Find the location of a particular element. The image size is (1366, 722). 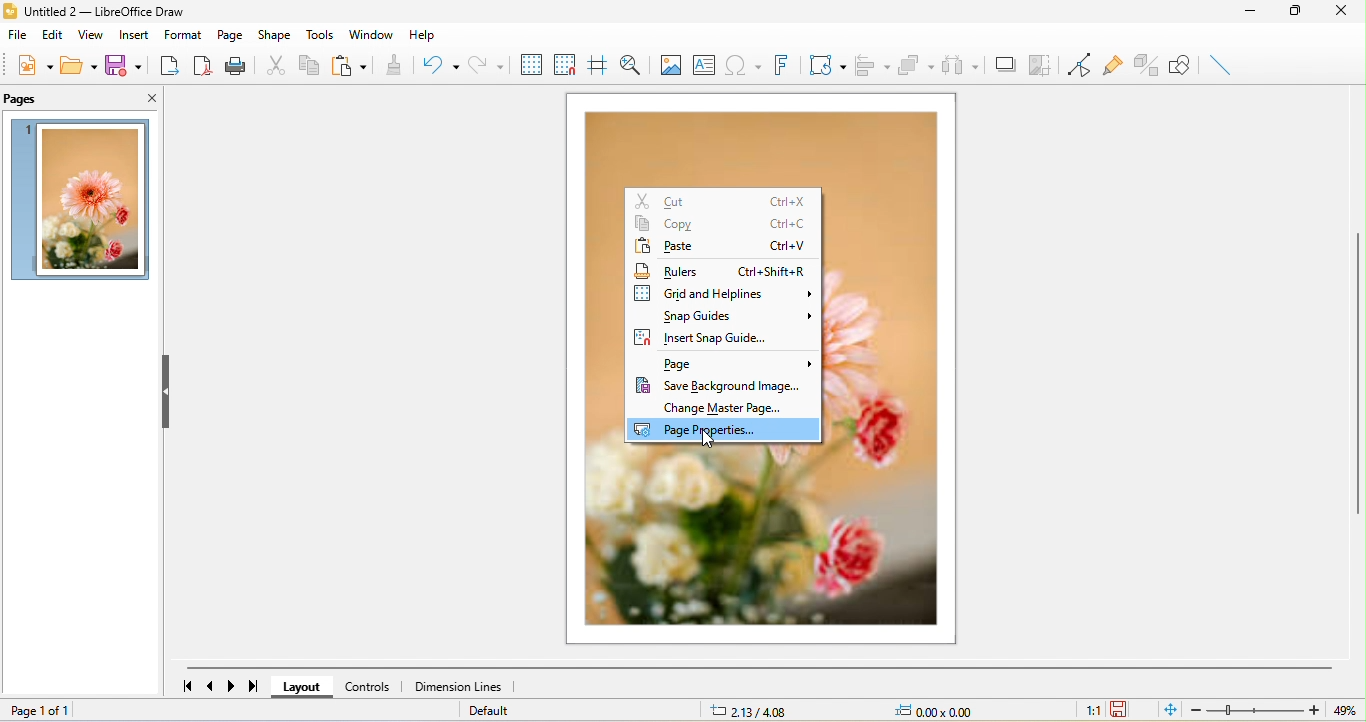

view is located at coordinates (94, 34).